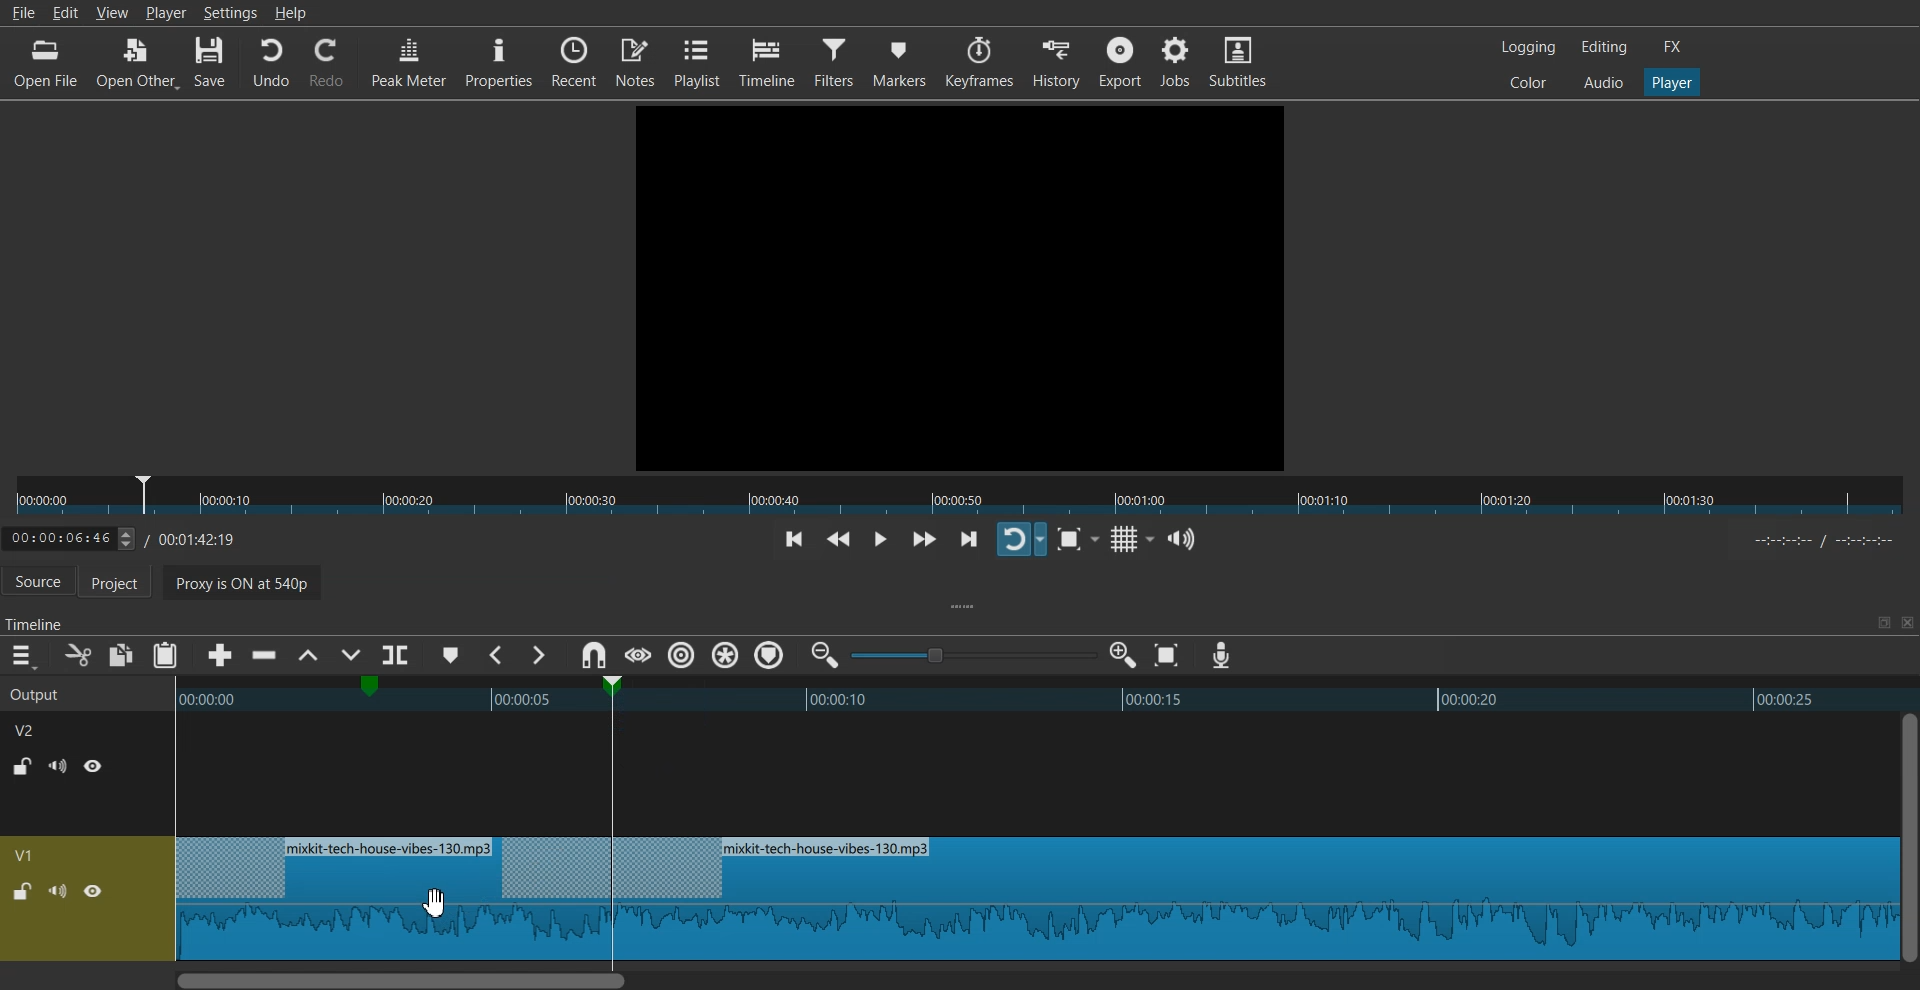  Describe the element at coordinates (979, 62) in the screenshot. I see `Keyframes` at that location.